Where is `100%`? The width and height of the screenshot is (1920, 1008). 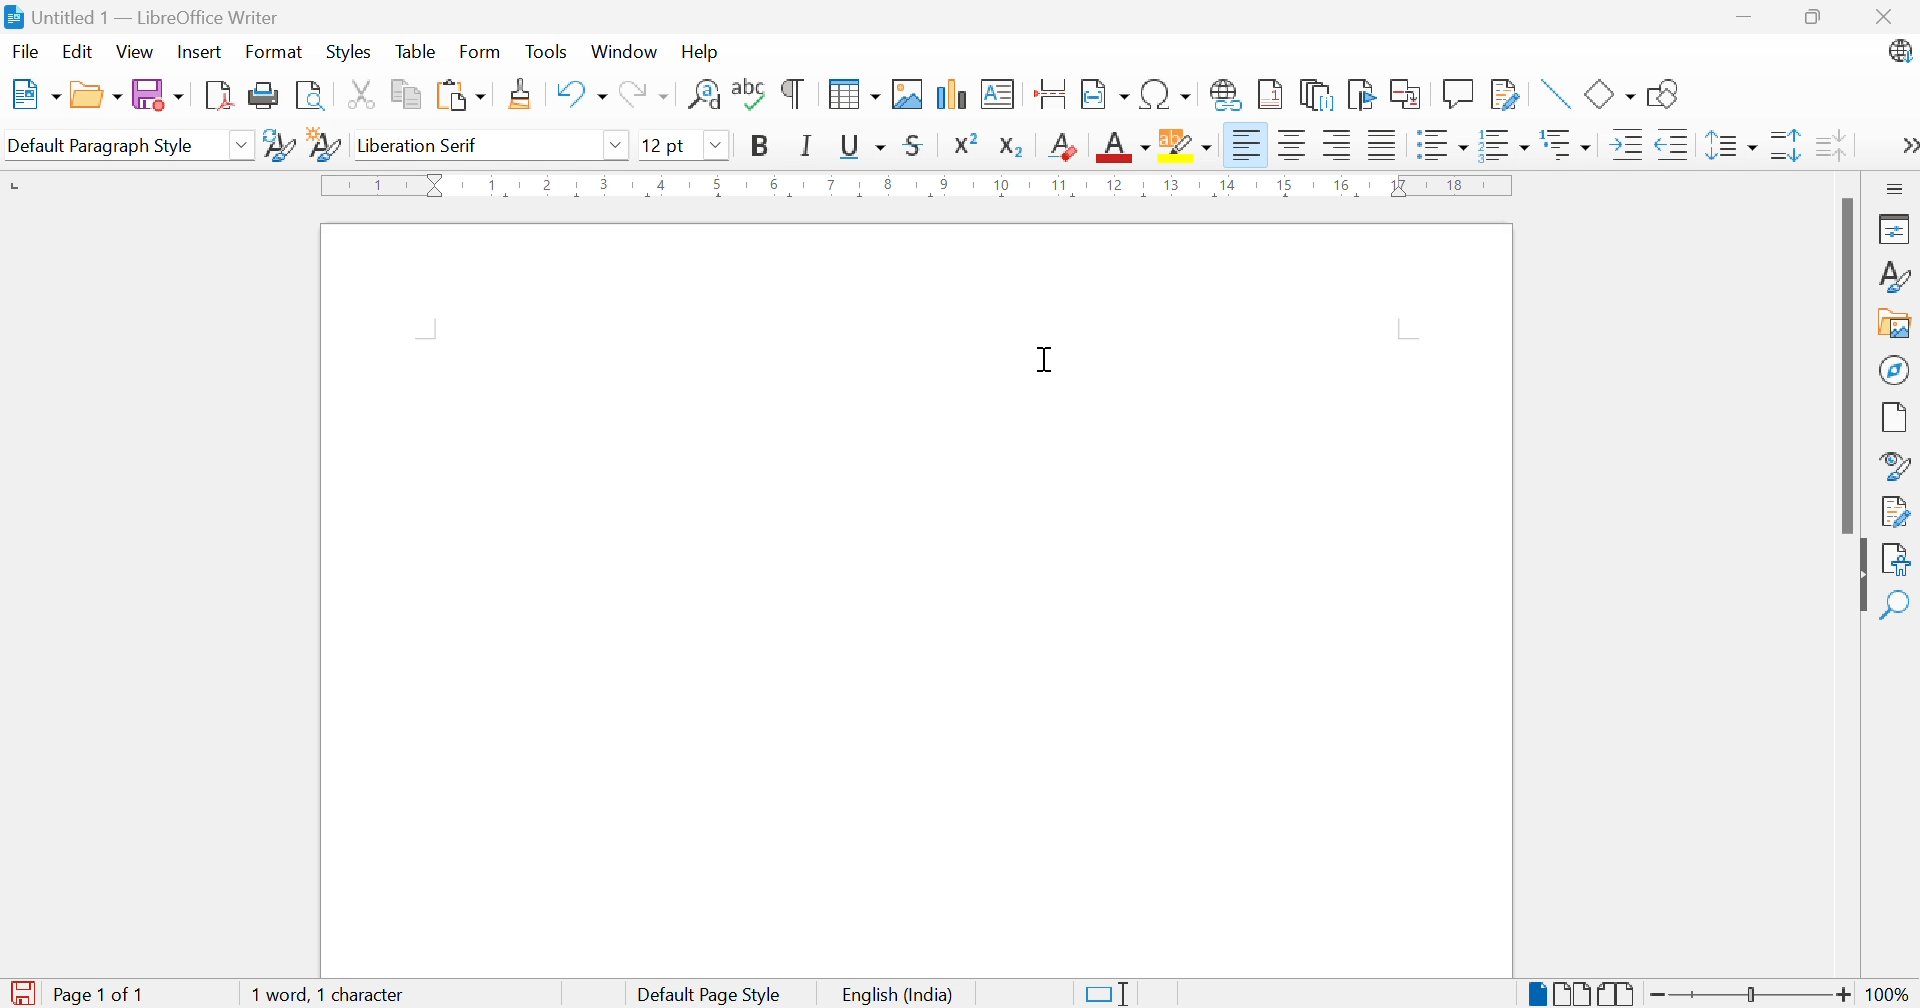 100% is located at coordinates (1889, 993).